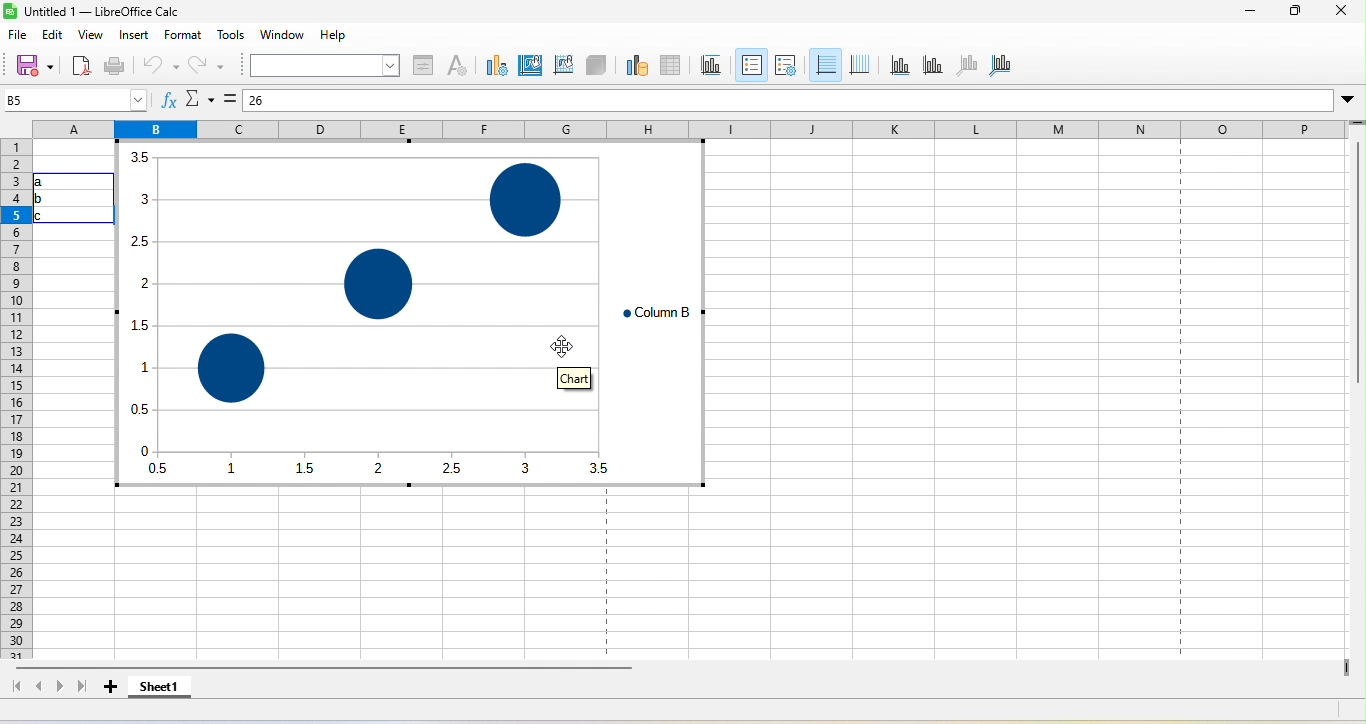  I want to click on 3D , so click(596, 64).